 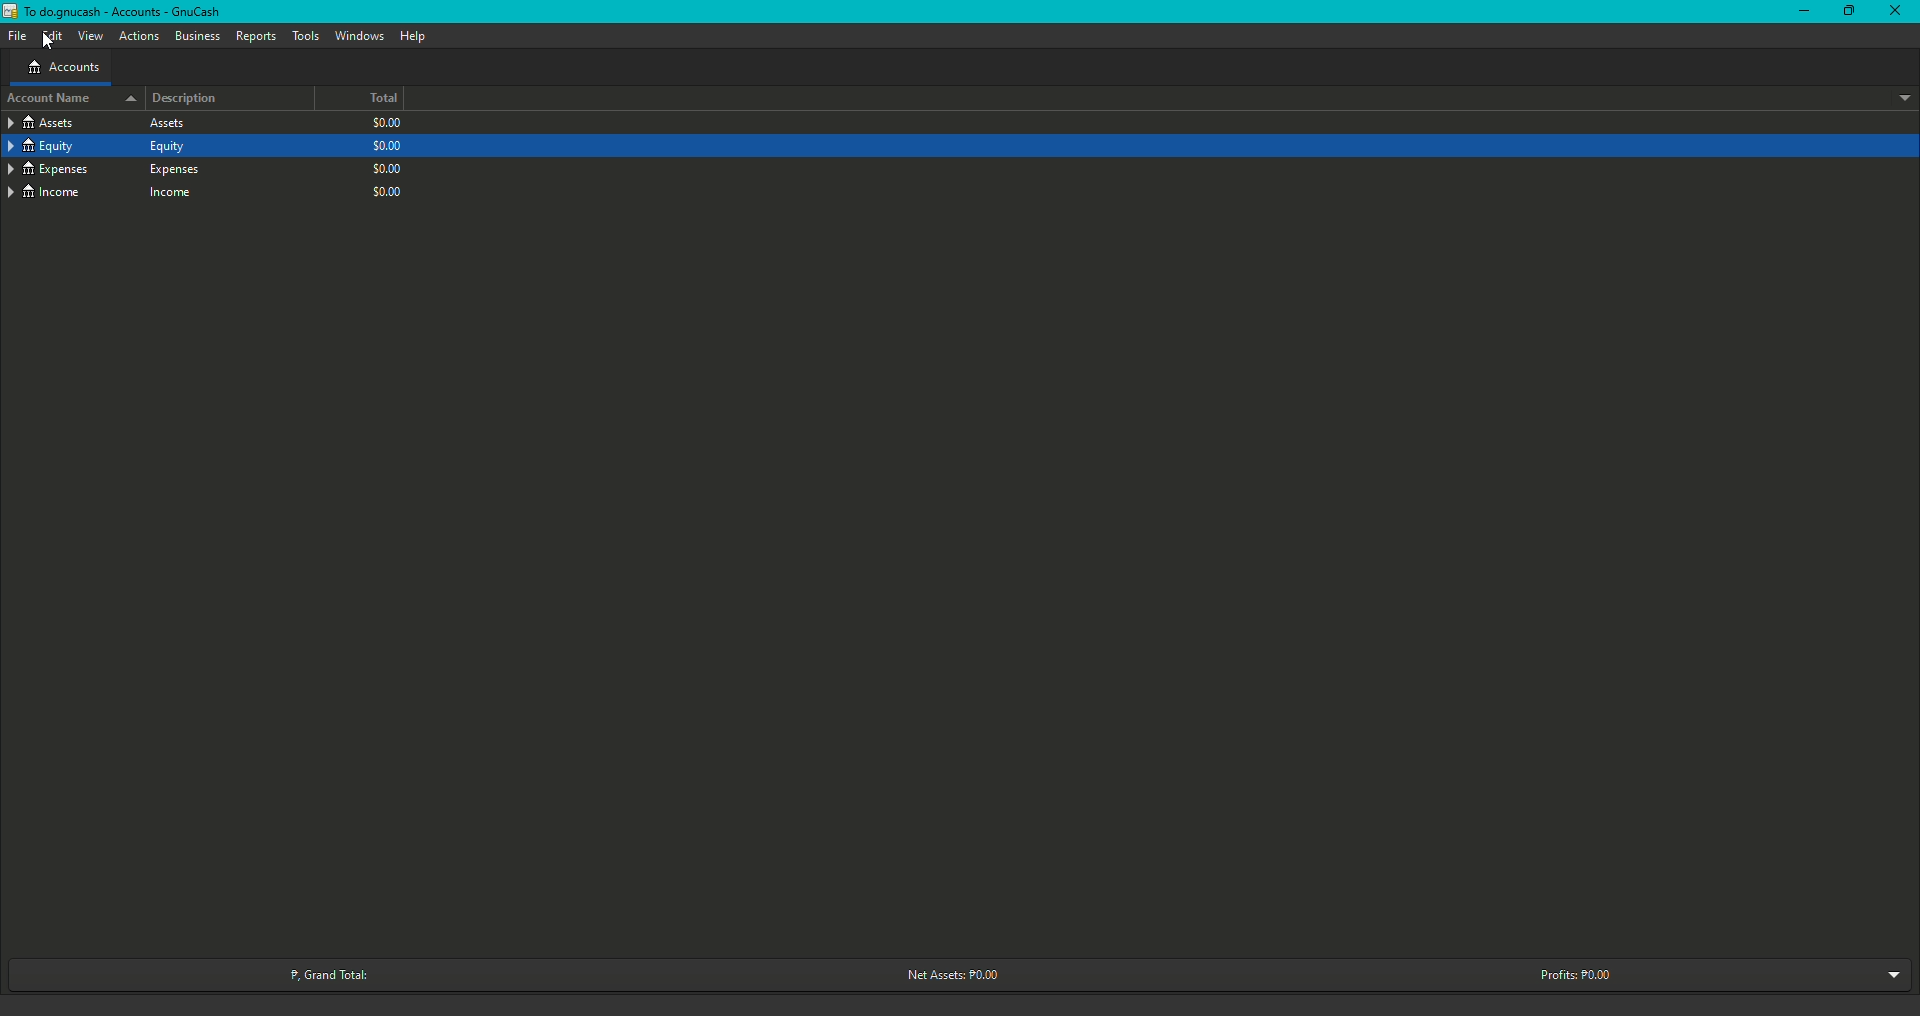 What do you see at coordinates (255, 35) in the screenshot?
I see `Reports` at bounding box center [255, 35].